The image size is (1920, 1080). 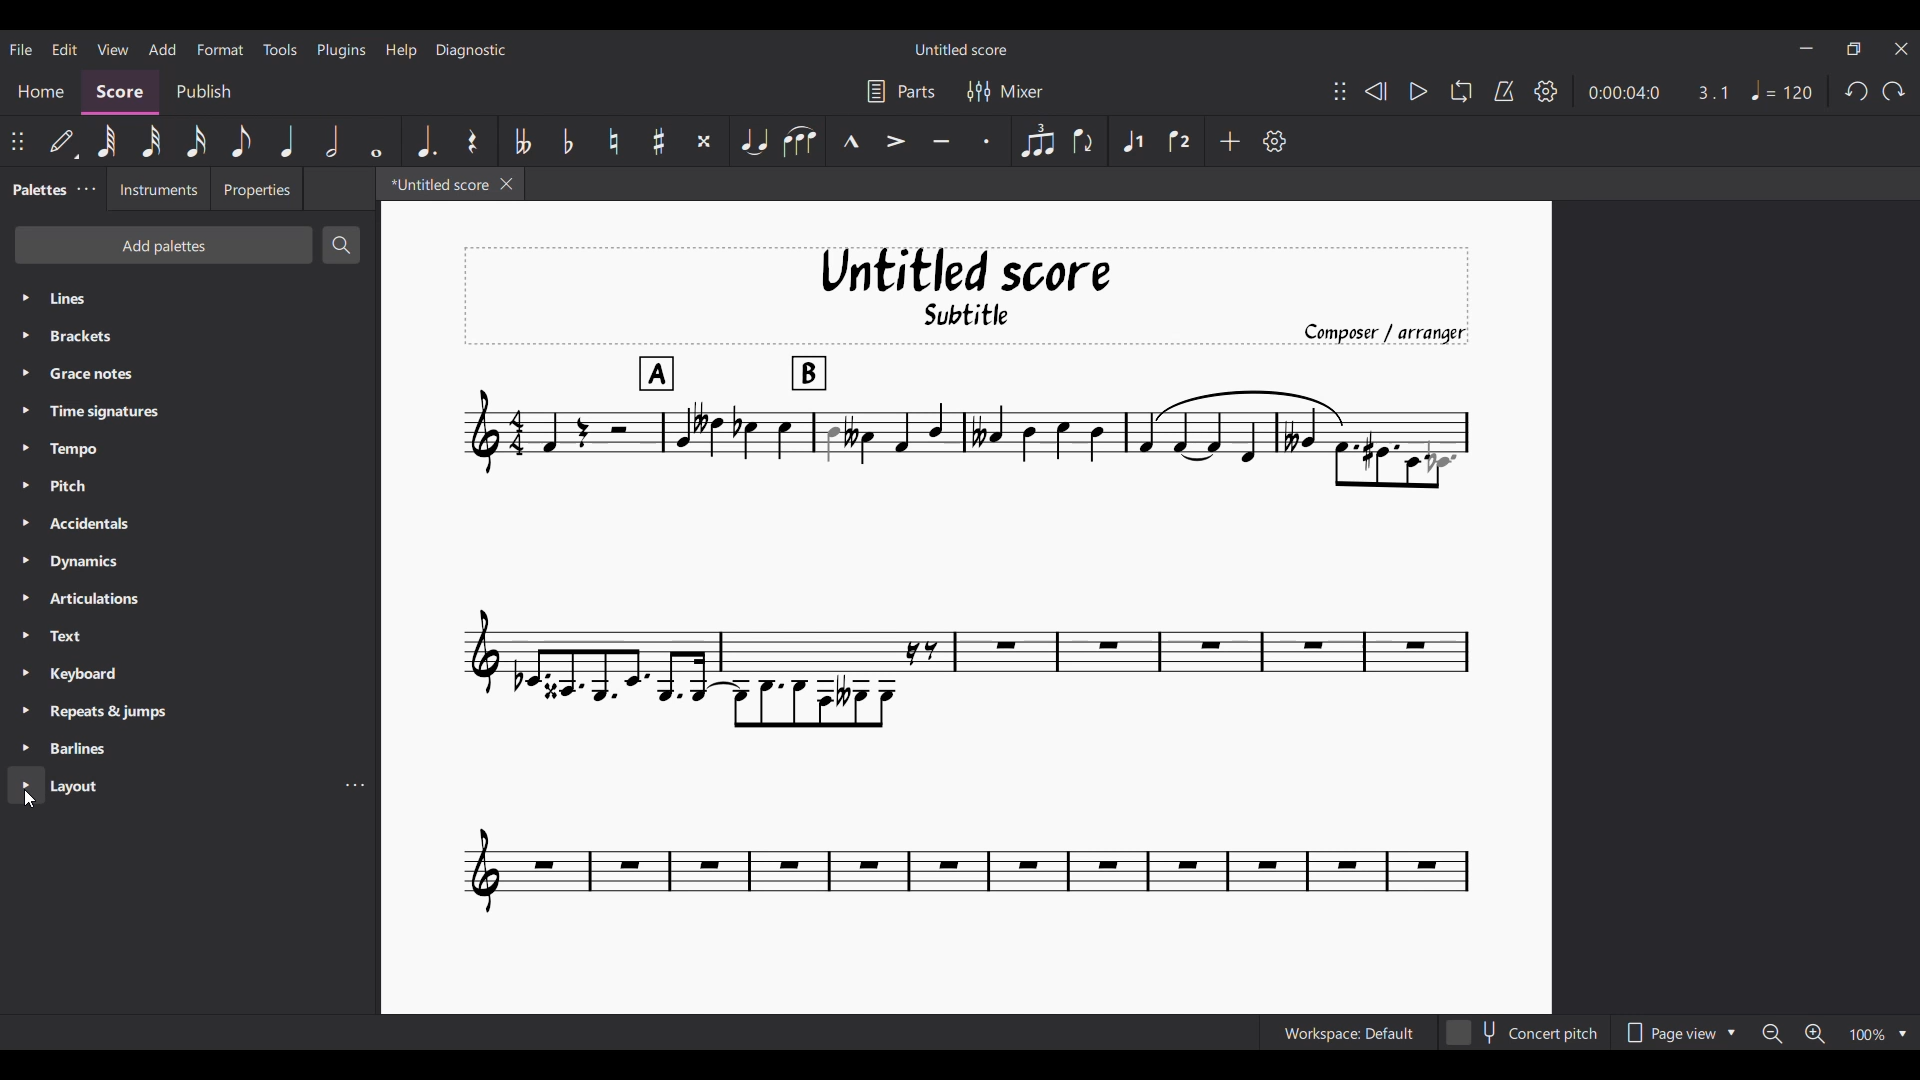 I want to click on Minimize, so click(x=1807, y=48).